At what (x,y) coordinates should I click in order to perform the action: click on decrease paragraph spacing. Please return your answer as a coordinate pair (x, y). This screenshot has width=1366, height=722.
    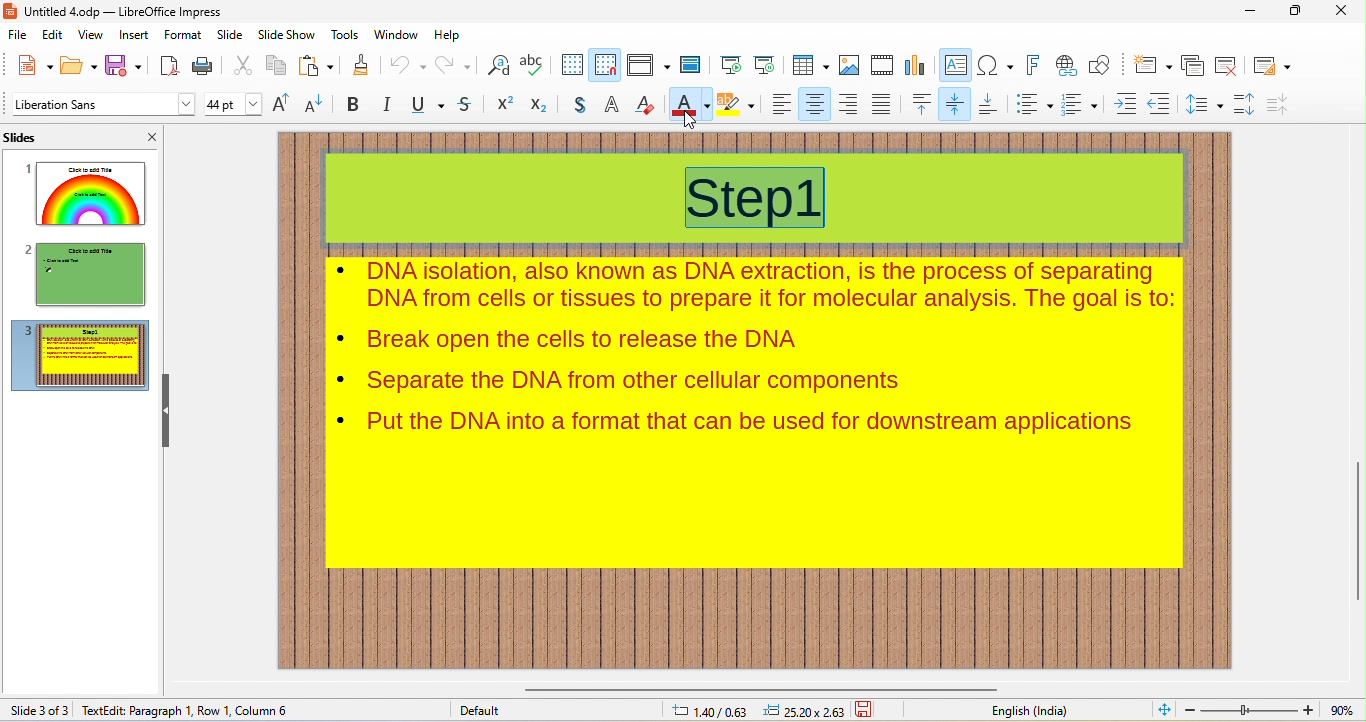
    Looking at the image, I should click on (1283, 103).